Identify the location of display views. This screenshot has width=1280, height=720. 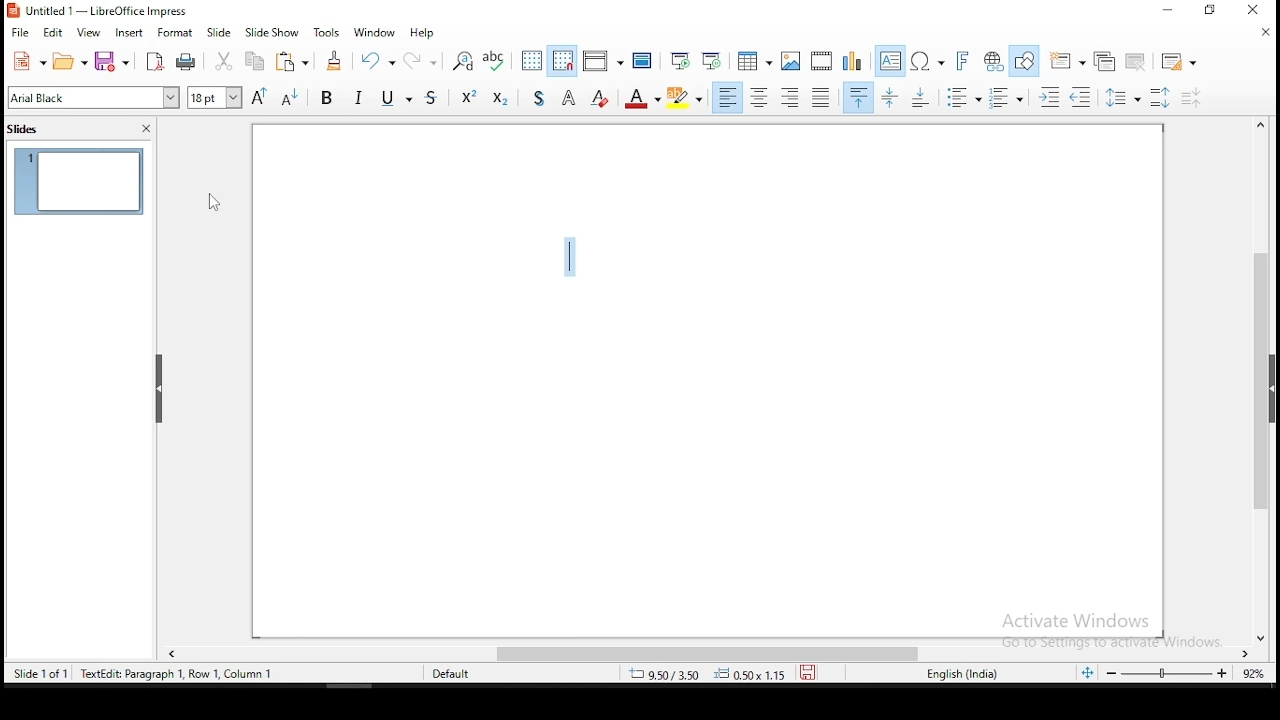
(603, 60).